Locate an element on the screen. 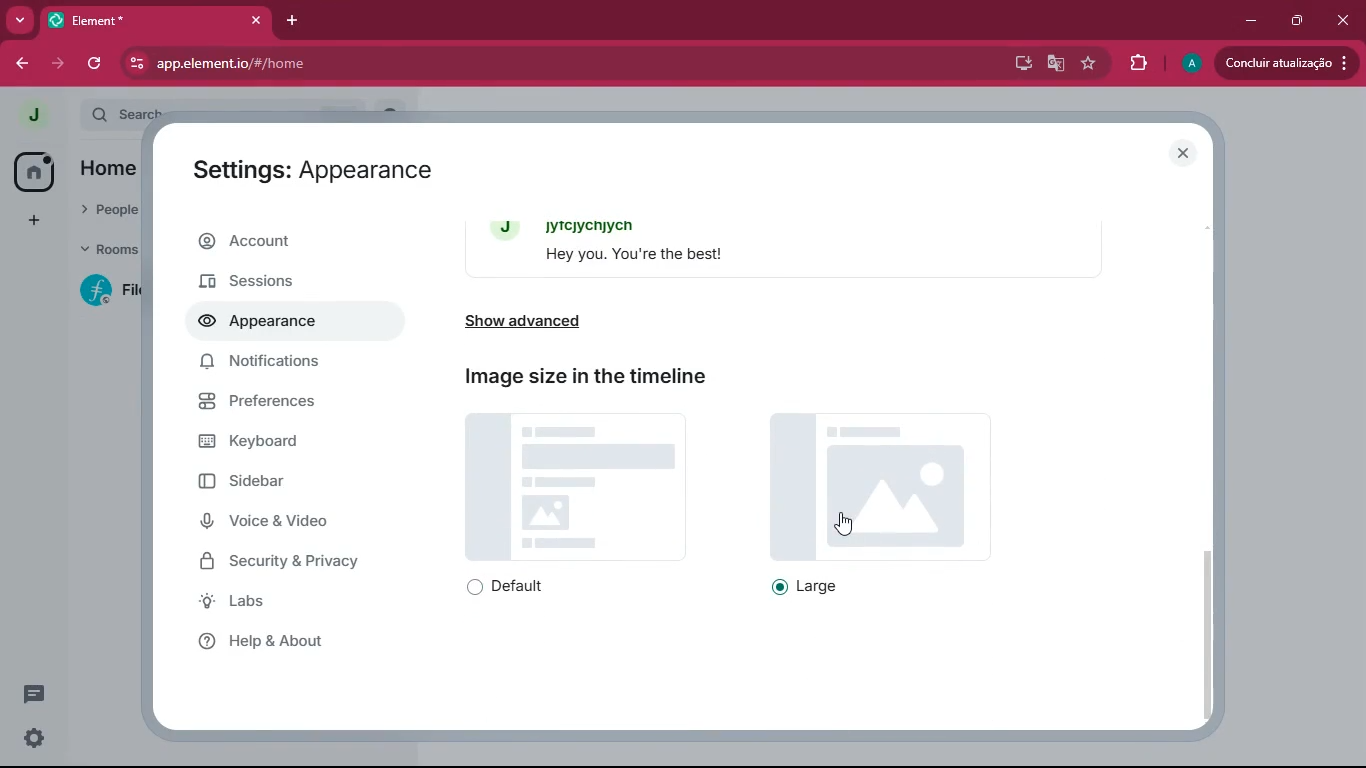 Image resolution: width=1366 pixels, height=768 pixels. refresh is located at coordinates (96, 63).